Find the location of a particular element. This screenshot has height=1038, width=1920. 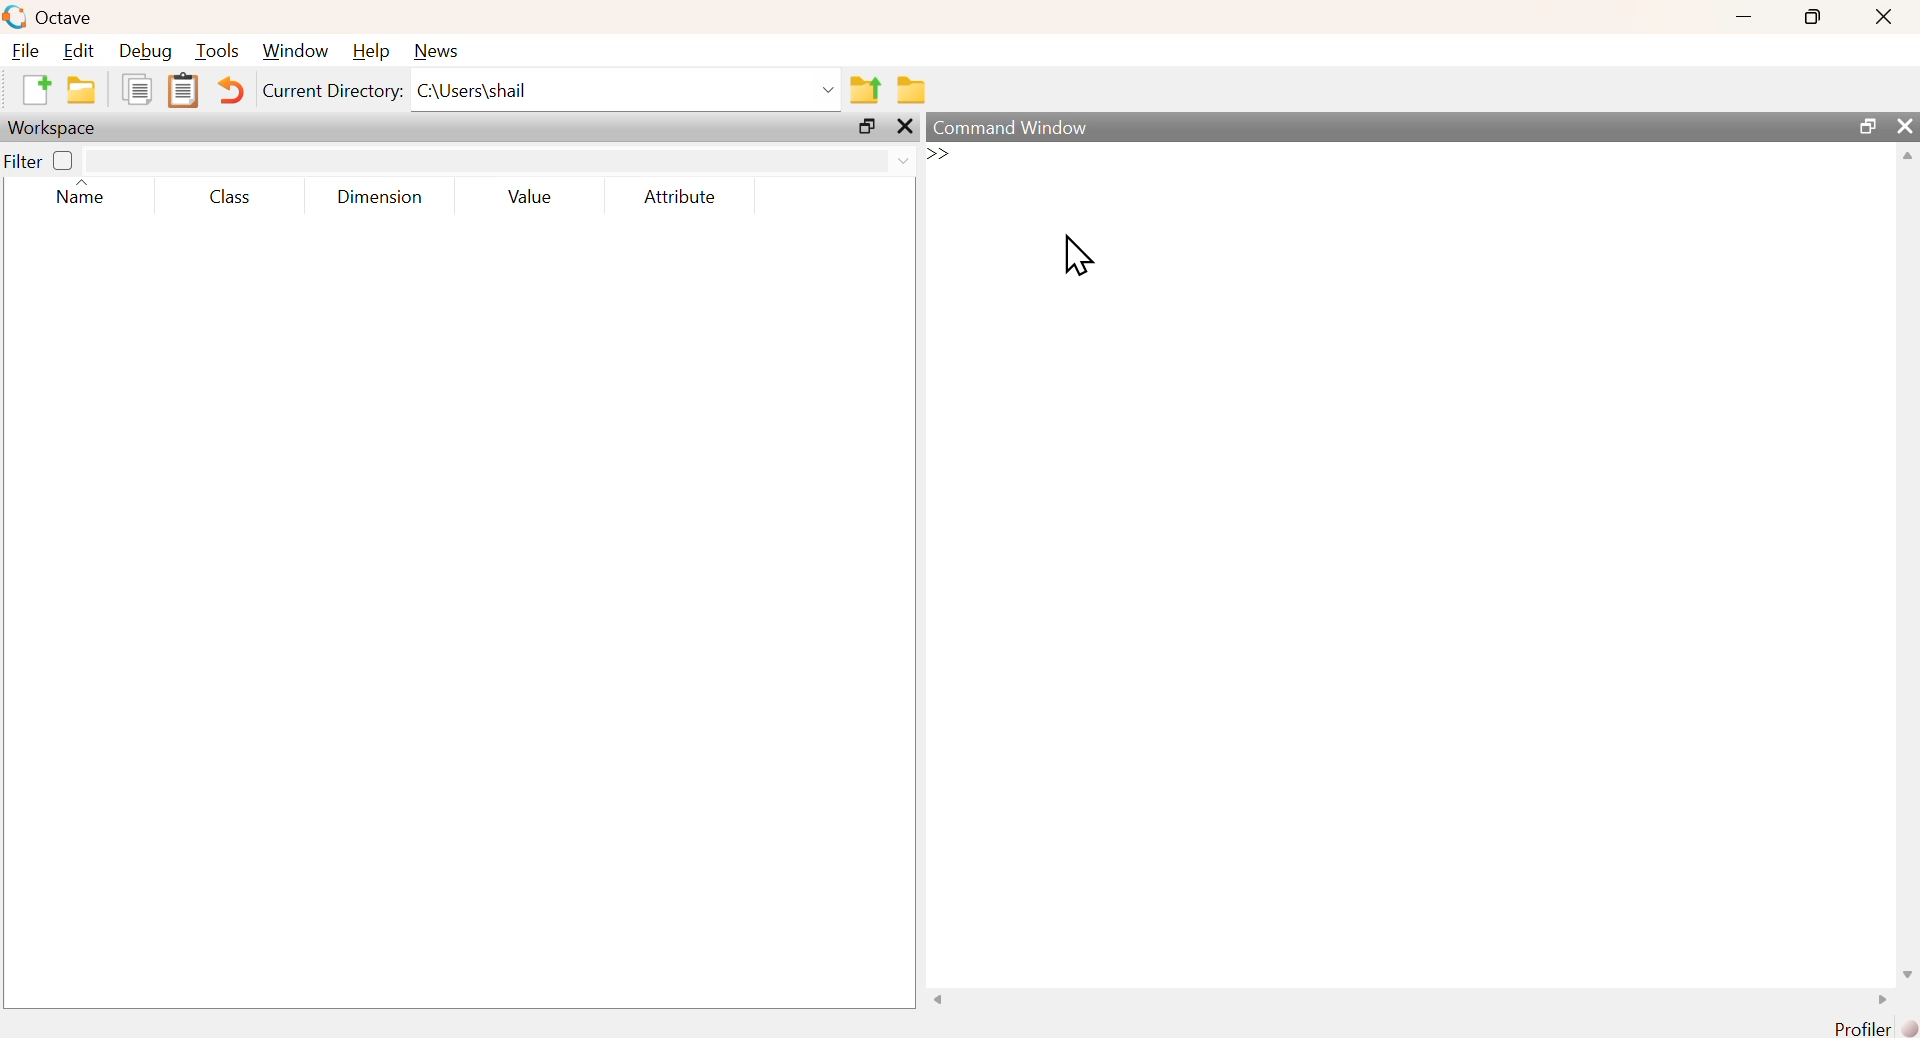

octave is located at coordinates (51, 17).